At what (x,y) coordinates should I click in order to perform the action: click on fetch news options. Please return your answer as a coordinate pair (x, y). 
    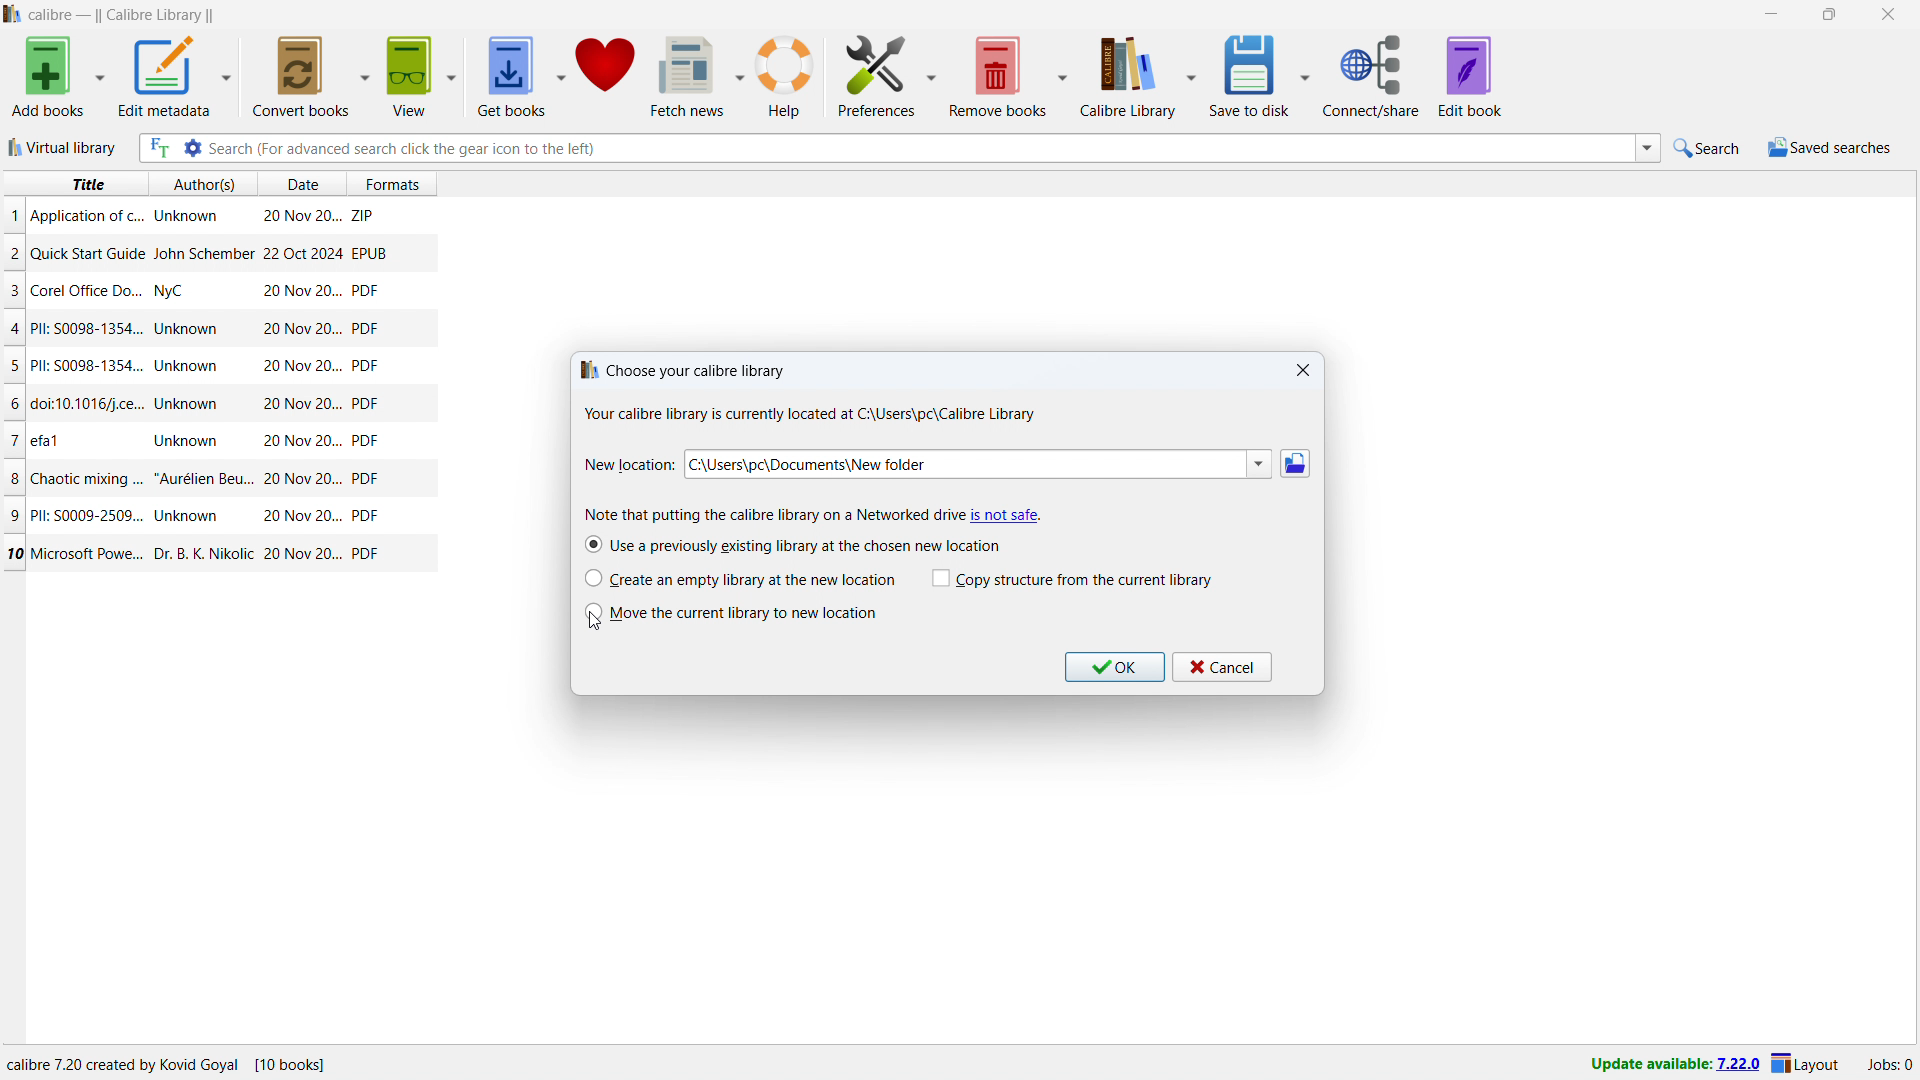
    Looking at the image, I should click on (742, 75).